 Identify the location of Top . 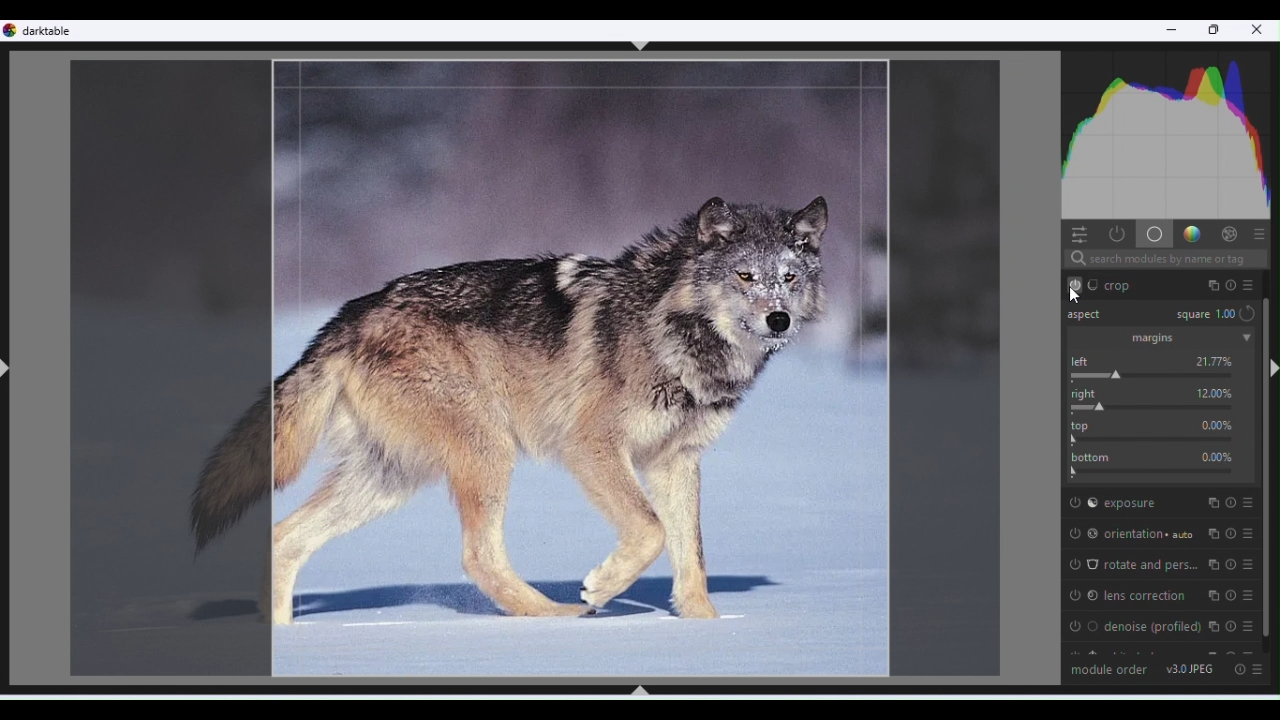
(1161, 438).